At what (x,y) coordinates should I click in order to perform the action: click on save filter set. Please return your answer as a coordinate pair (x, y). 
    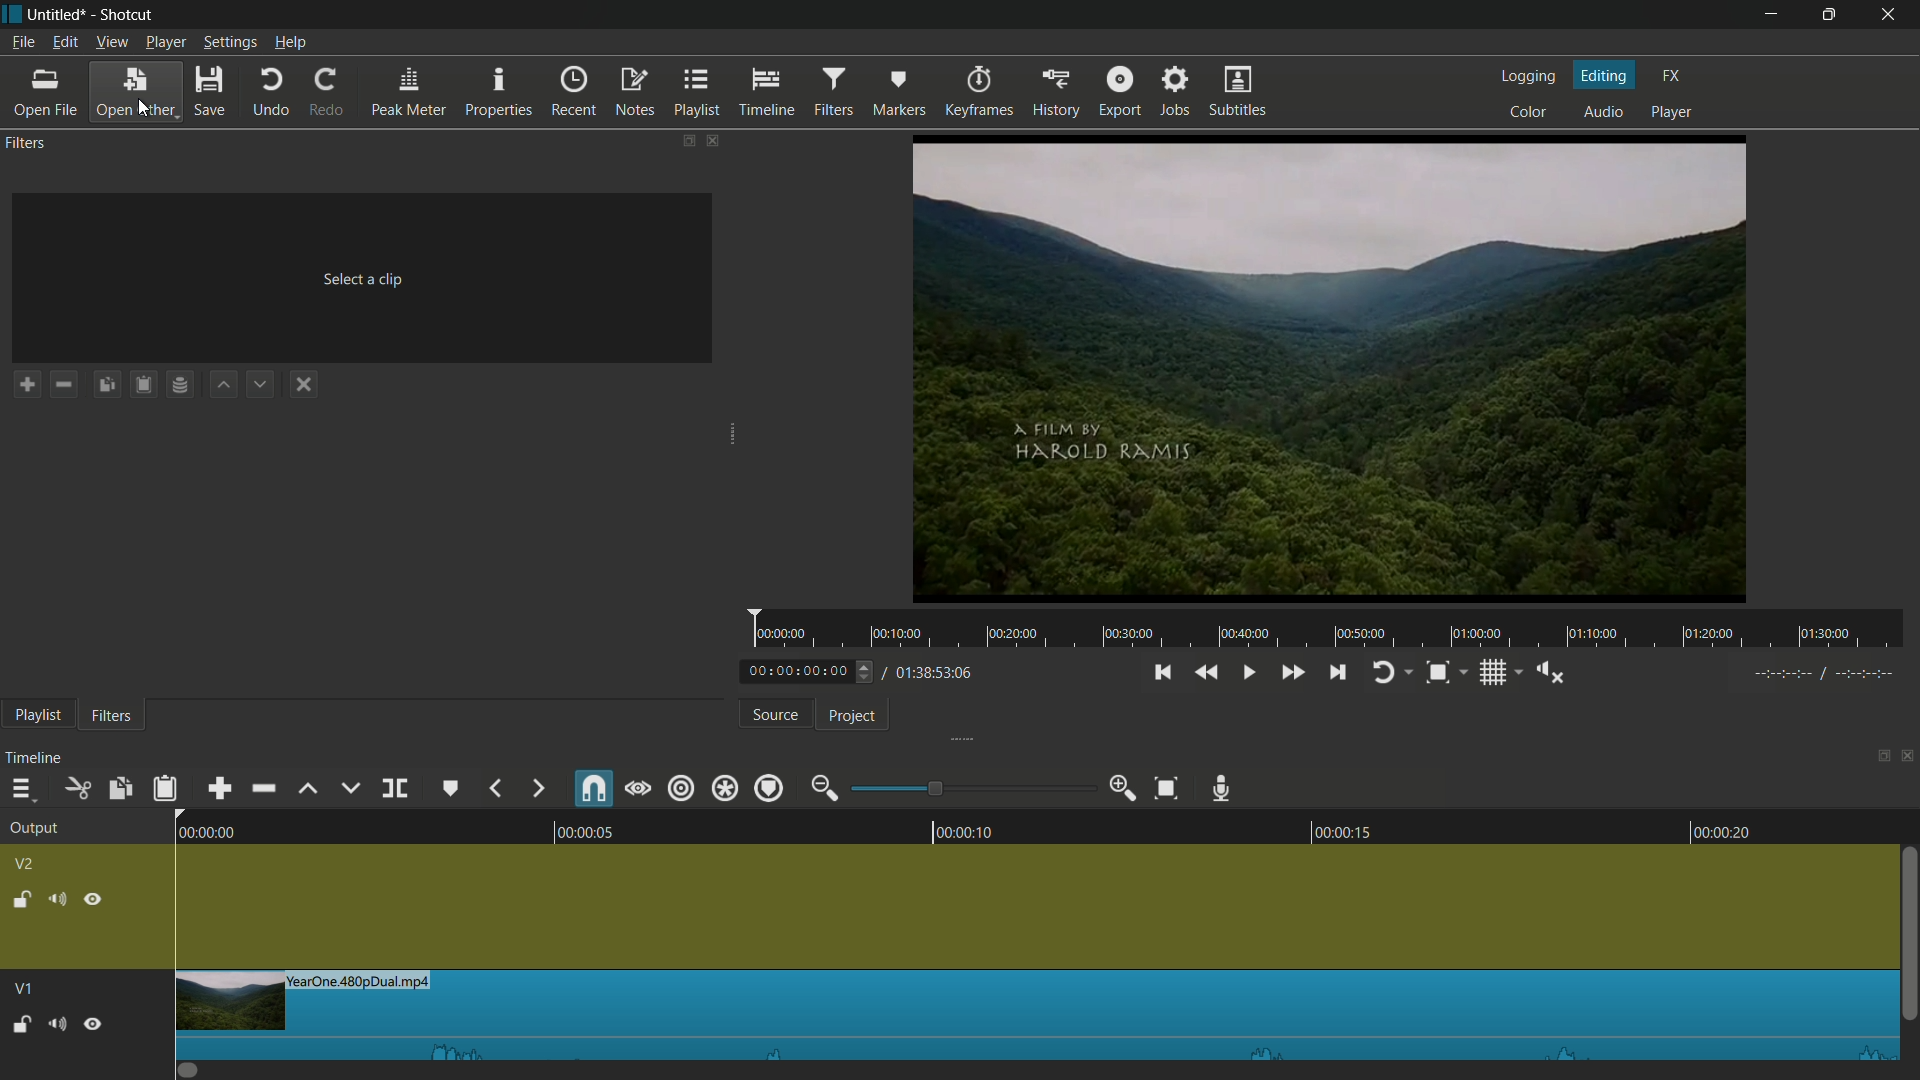
    Looking at the image, I should click on (179, 385).